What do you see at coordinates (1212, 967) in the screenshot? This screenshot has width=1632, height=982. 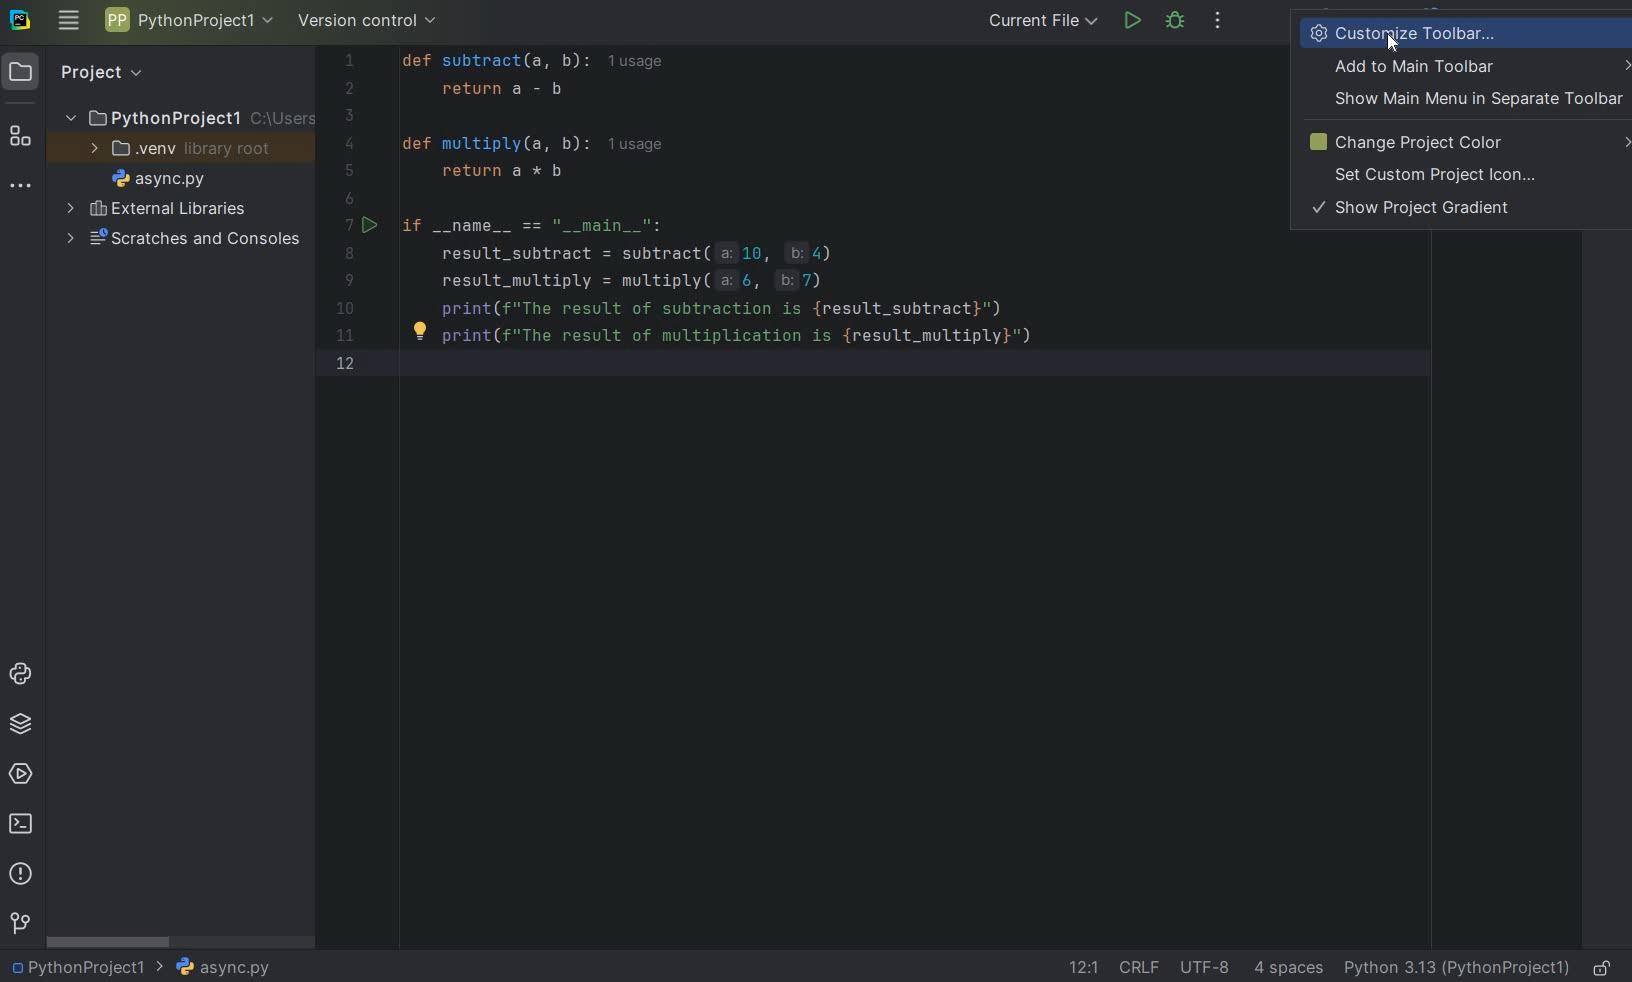 I see `FILE ENCODING` at bounding box center [1212, 967].